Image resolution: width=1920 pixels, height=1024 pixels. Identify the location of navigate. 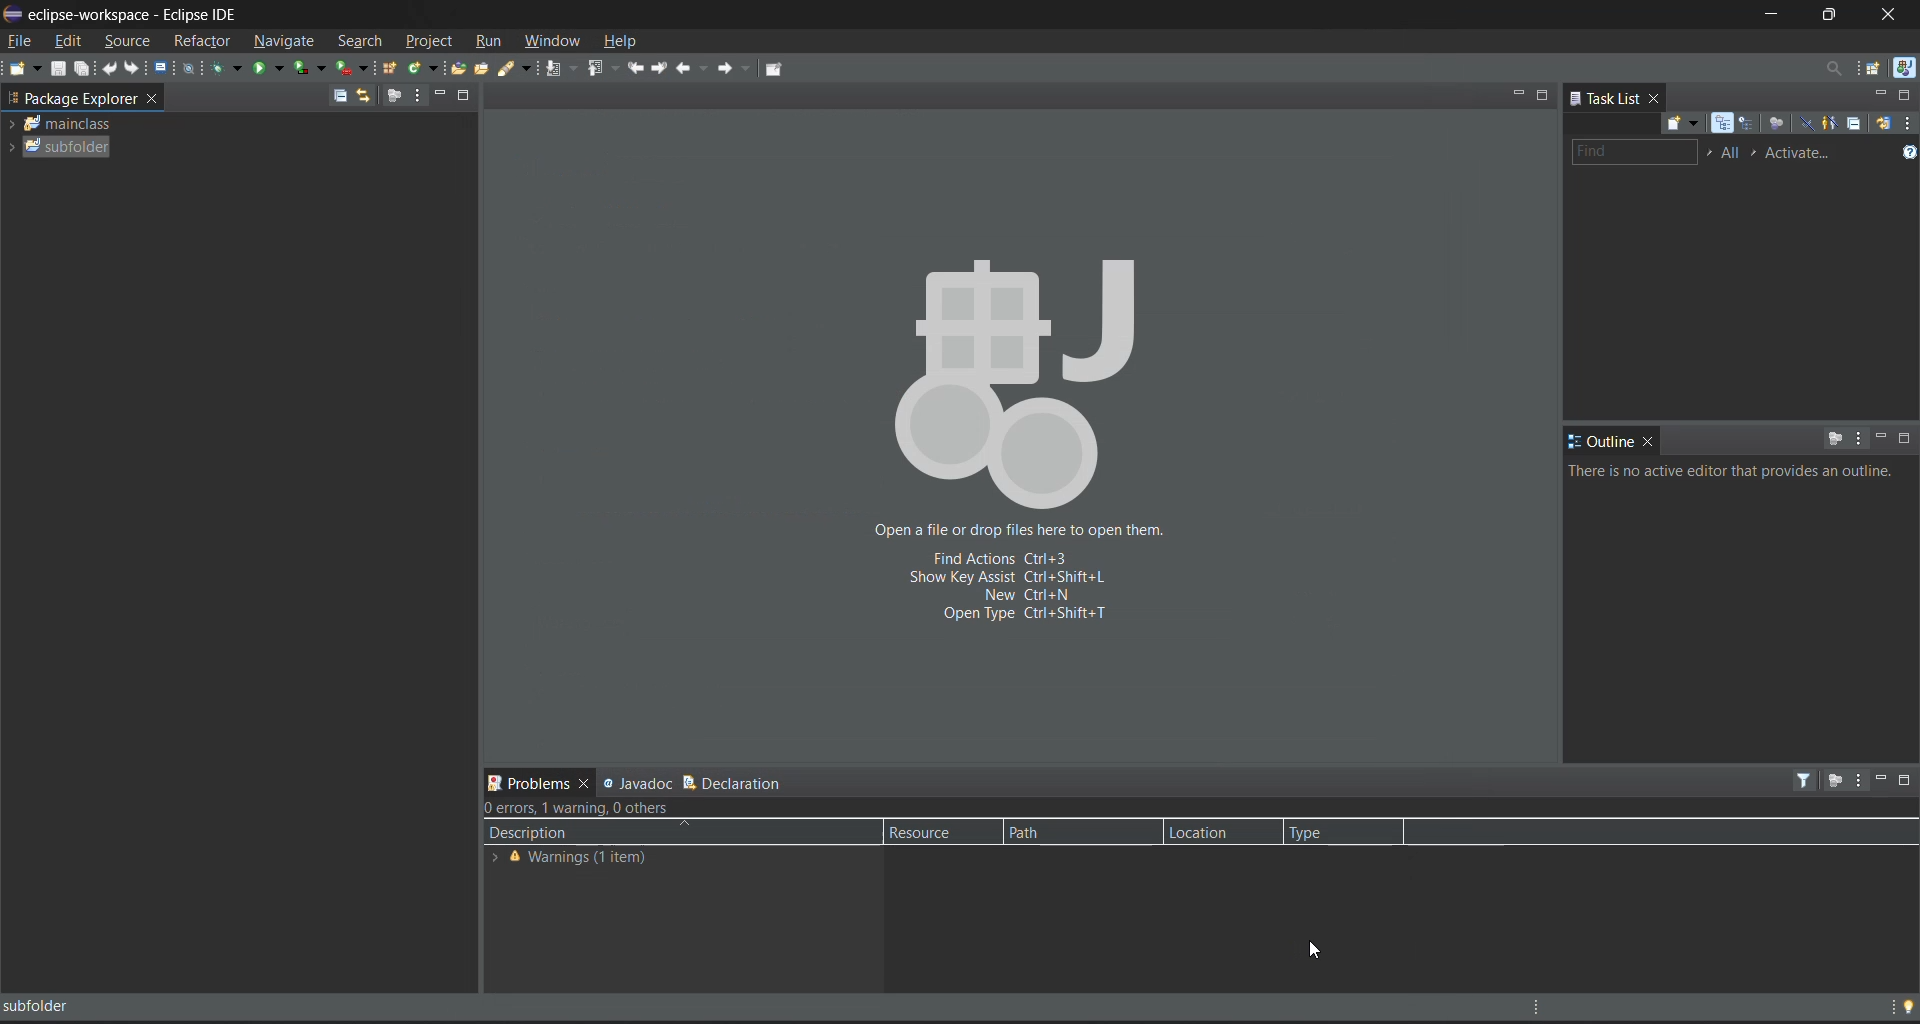
(282, 41).